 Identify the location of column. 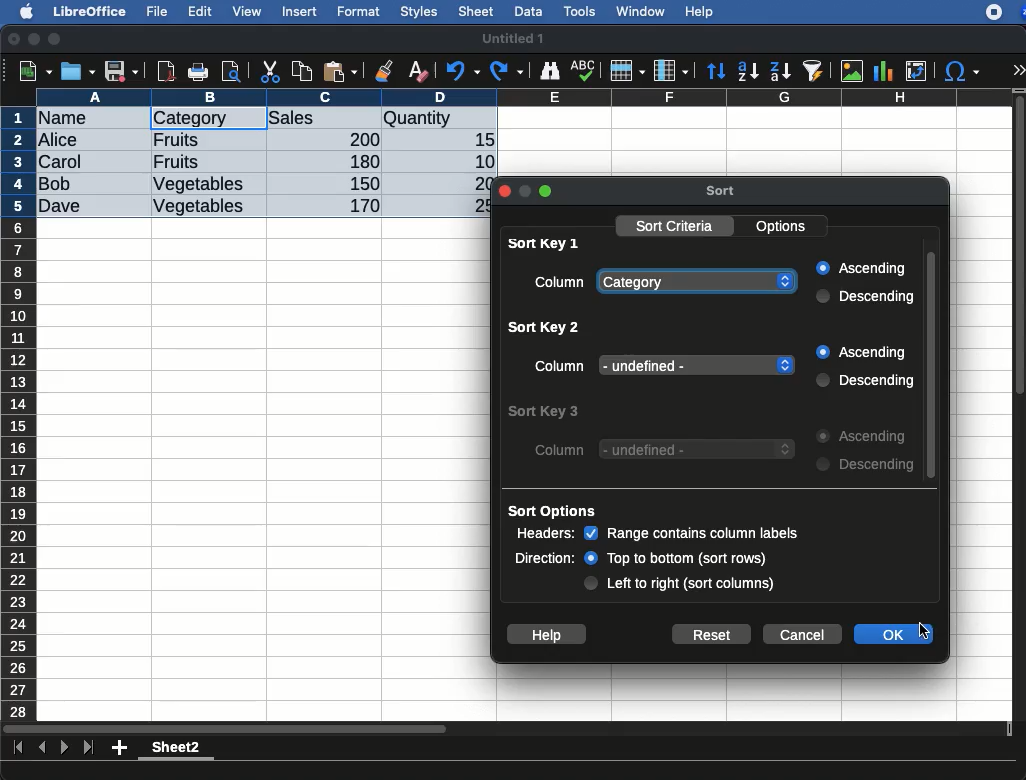
(671, 72).